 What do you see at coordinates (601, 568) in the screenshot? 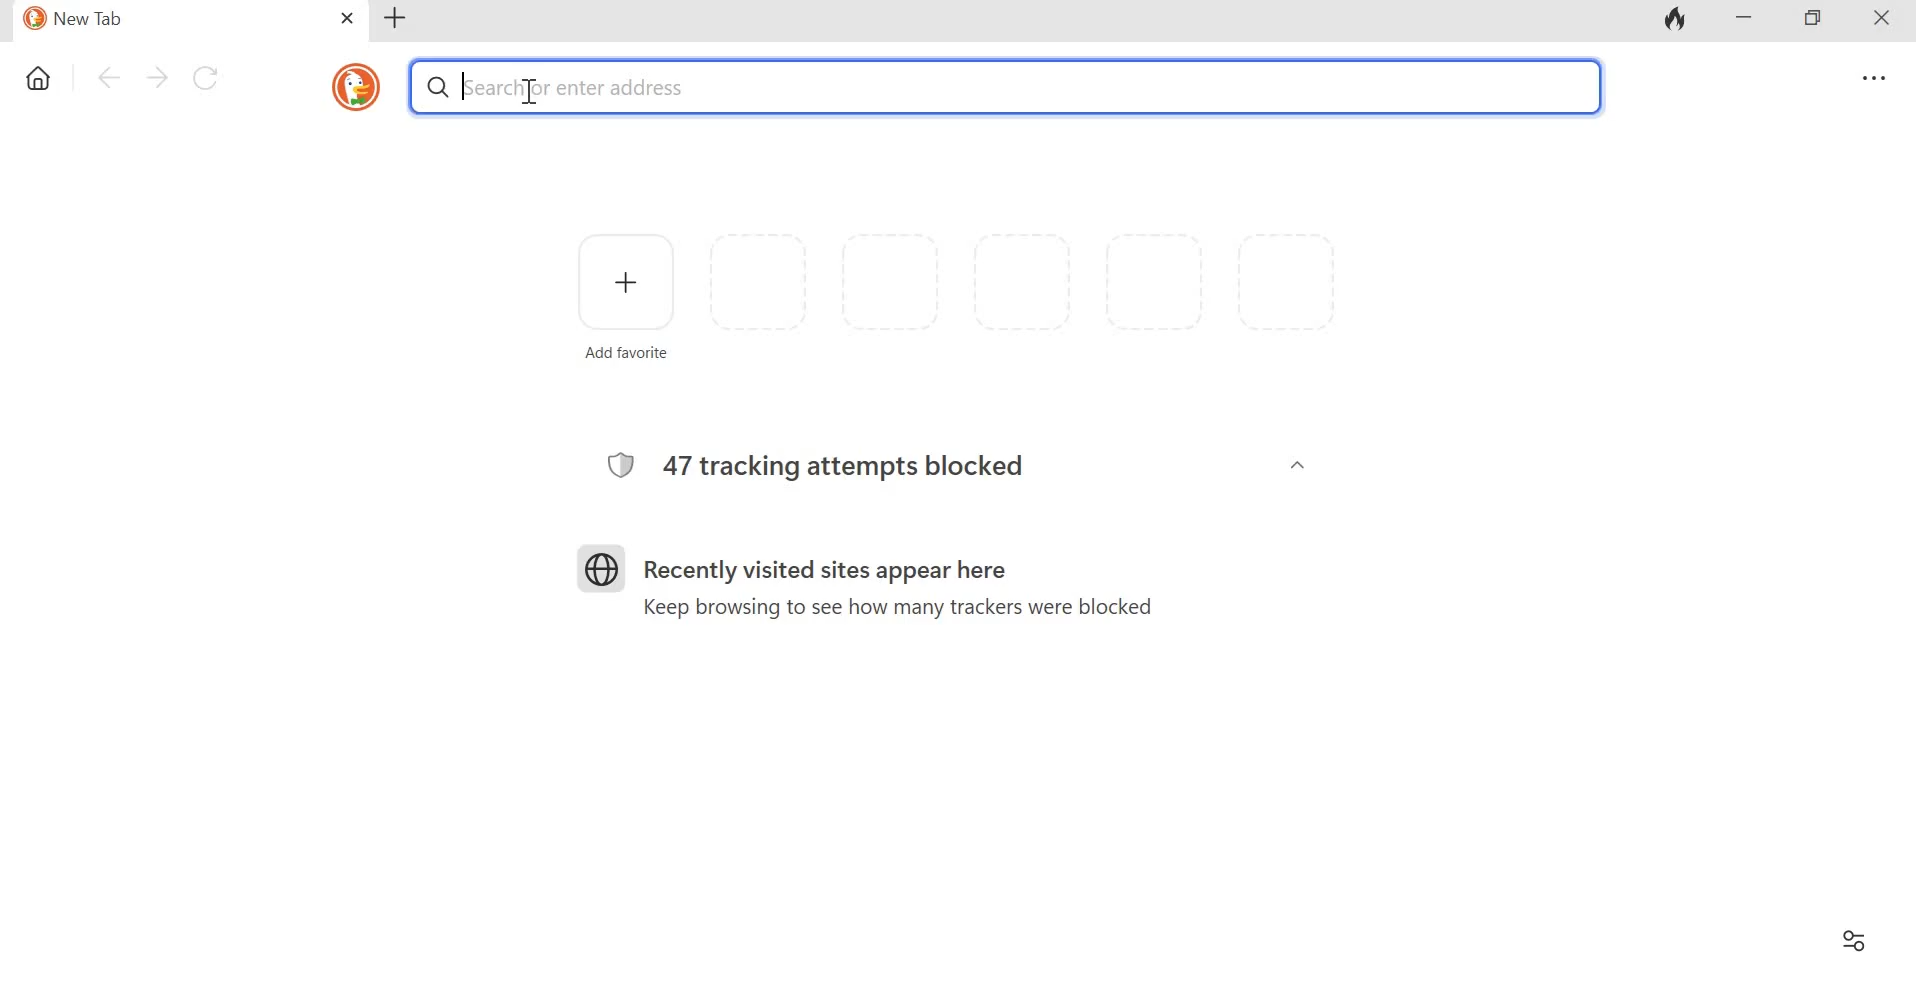
I see `globe icon` at bounding box center [601, 568].